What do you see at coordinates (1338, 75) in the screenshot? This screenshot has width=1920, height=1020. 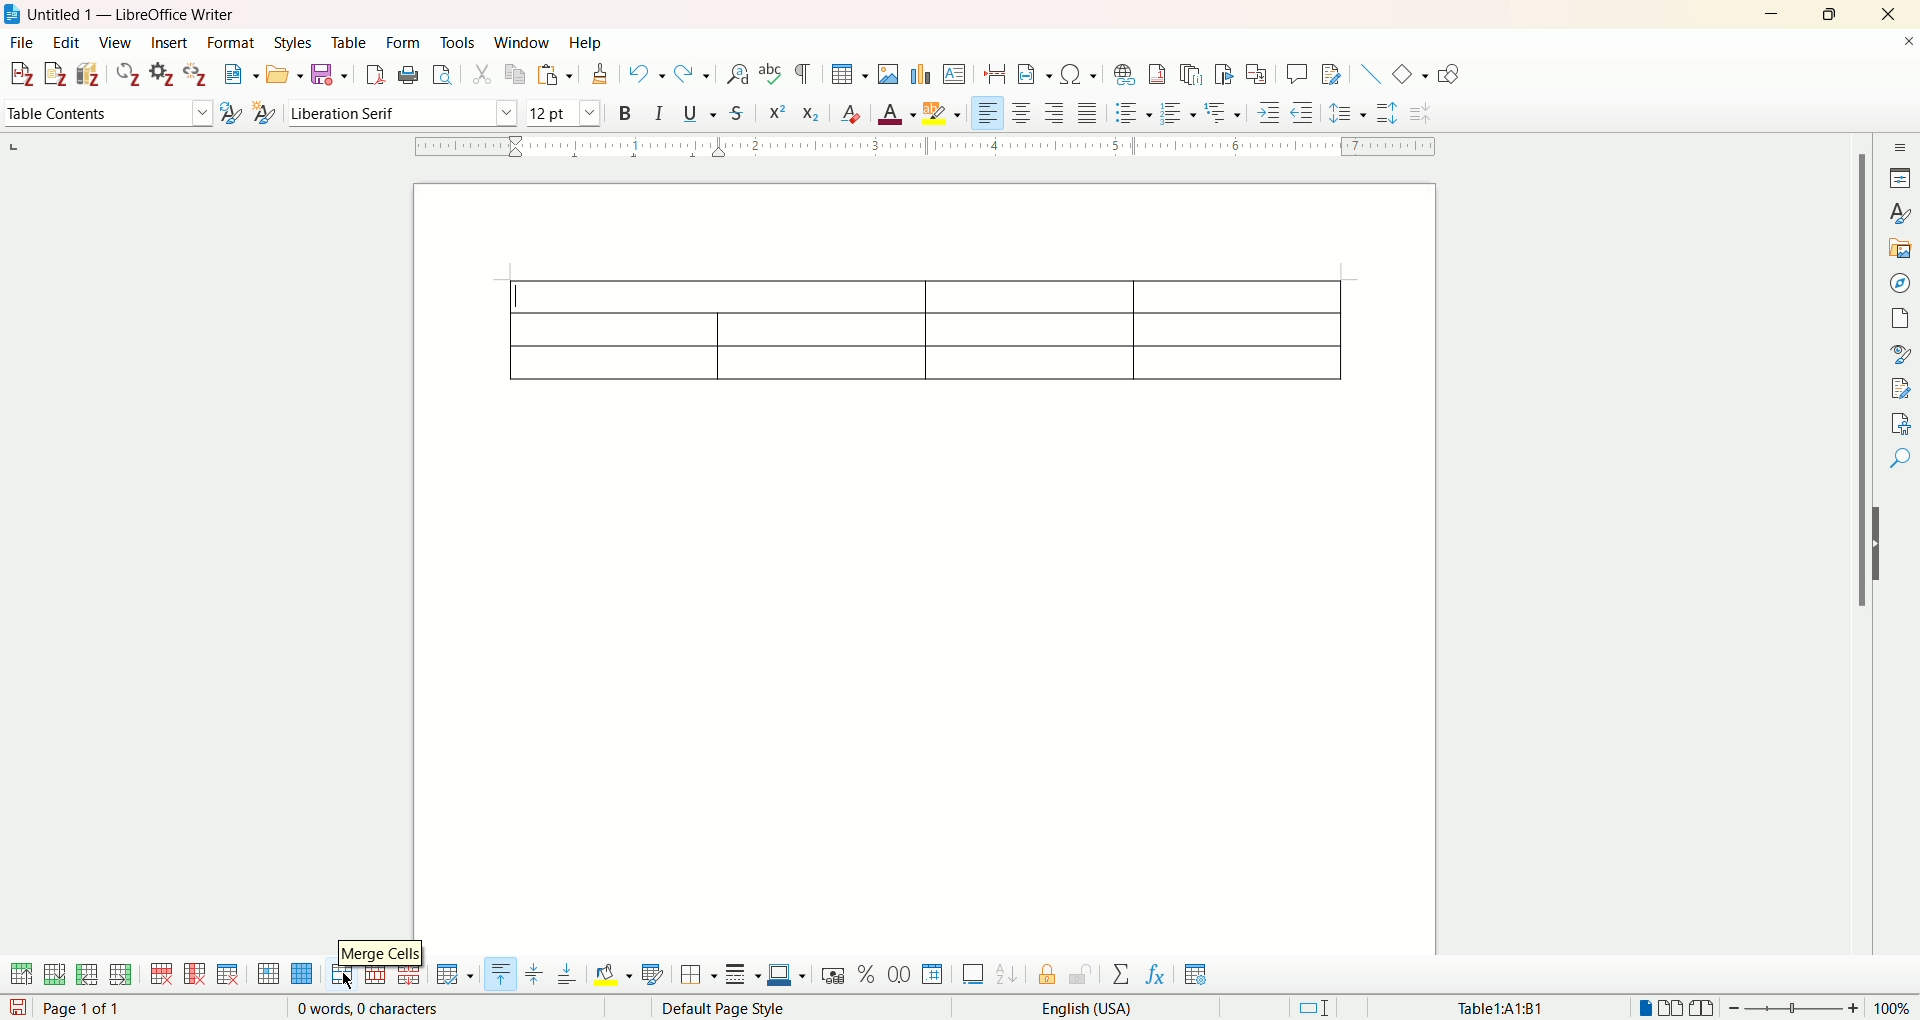 I see `show track changes` at bounding box center [1338, 75].